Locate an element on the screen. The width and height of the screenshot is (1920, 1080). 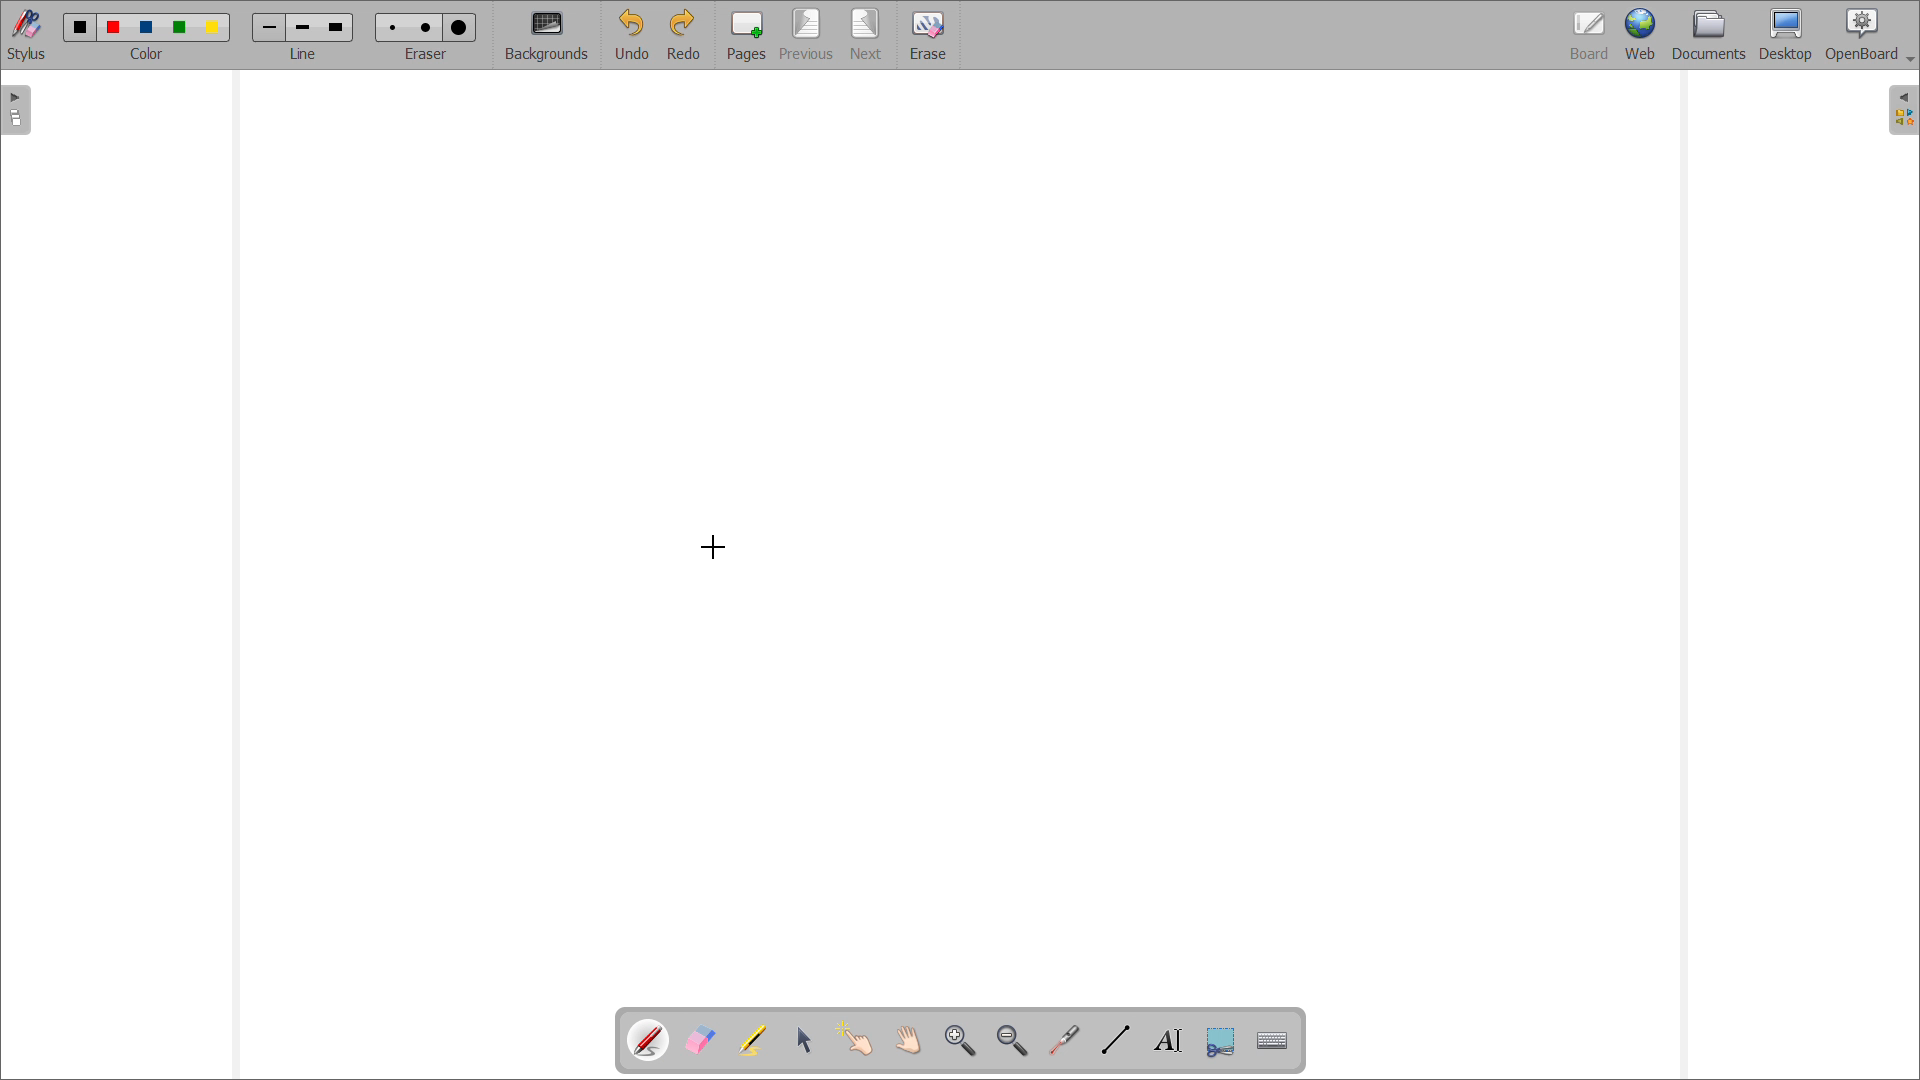
openboard settings is located at coordinates (1869, 35).